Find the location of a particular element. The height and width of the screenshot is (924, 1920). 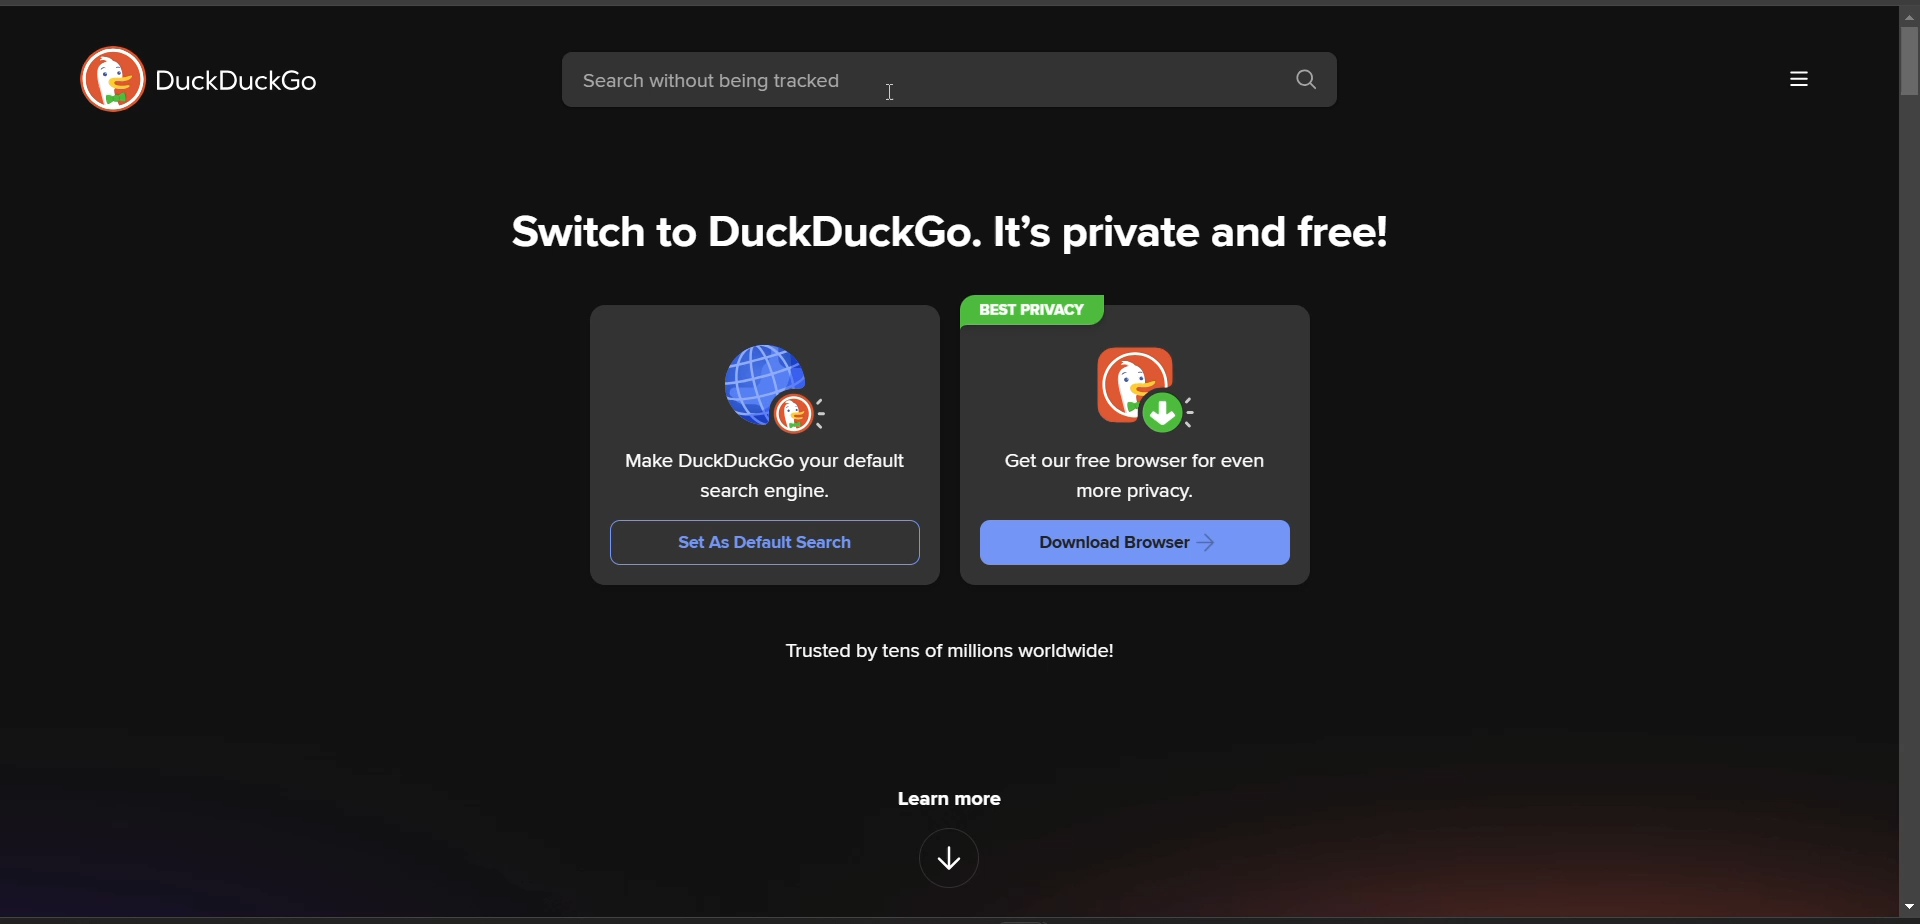

Trusted by tens of millions worldwide! is located at coordinates (949, 653).